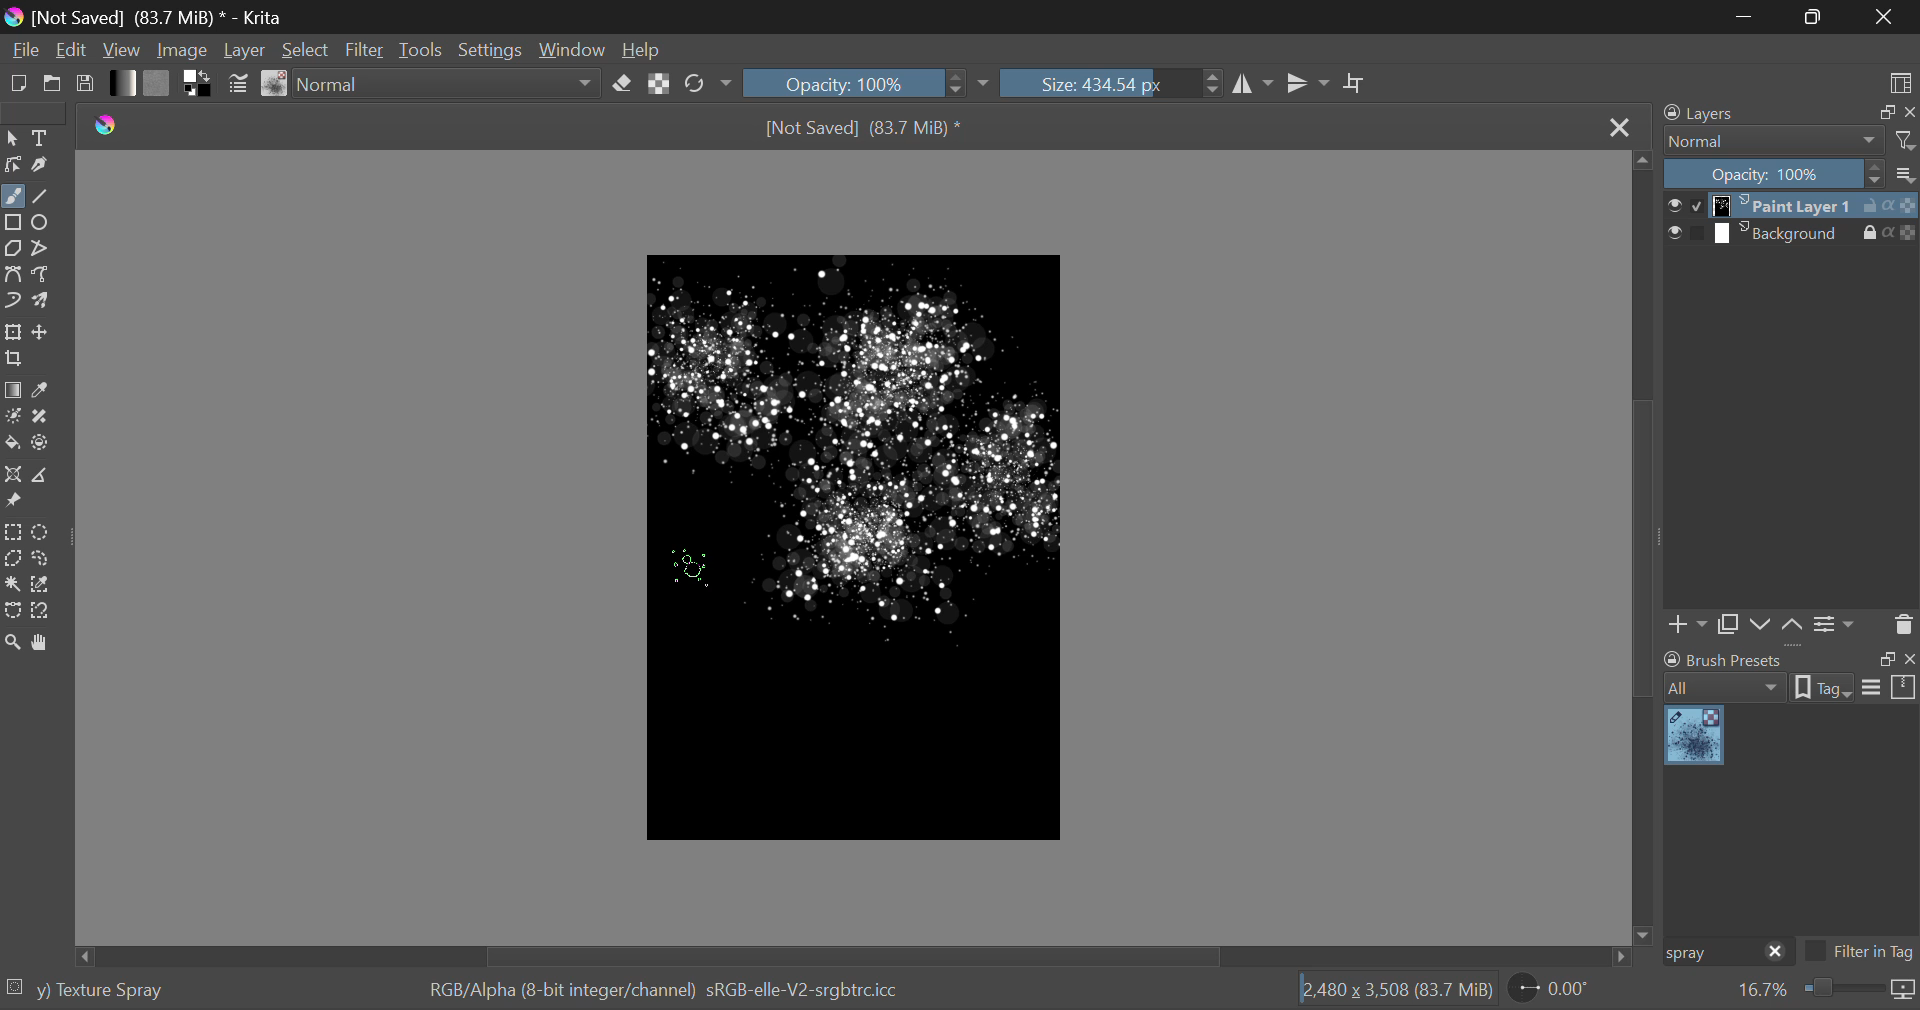 The image size is (1920, 1010). I want to click on Layer Movement up, so click(1793, 627).